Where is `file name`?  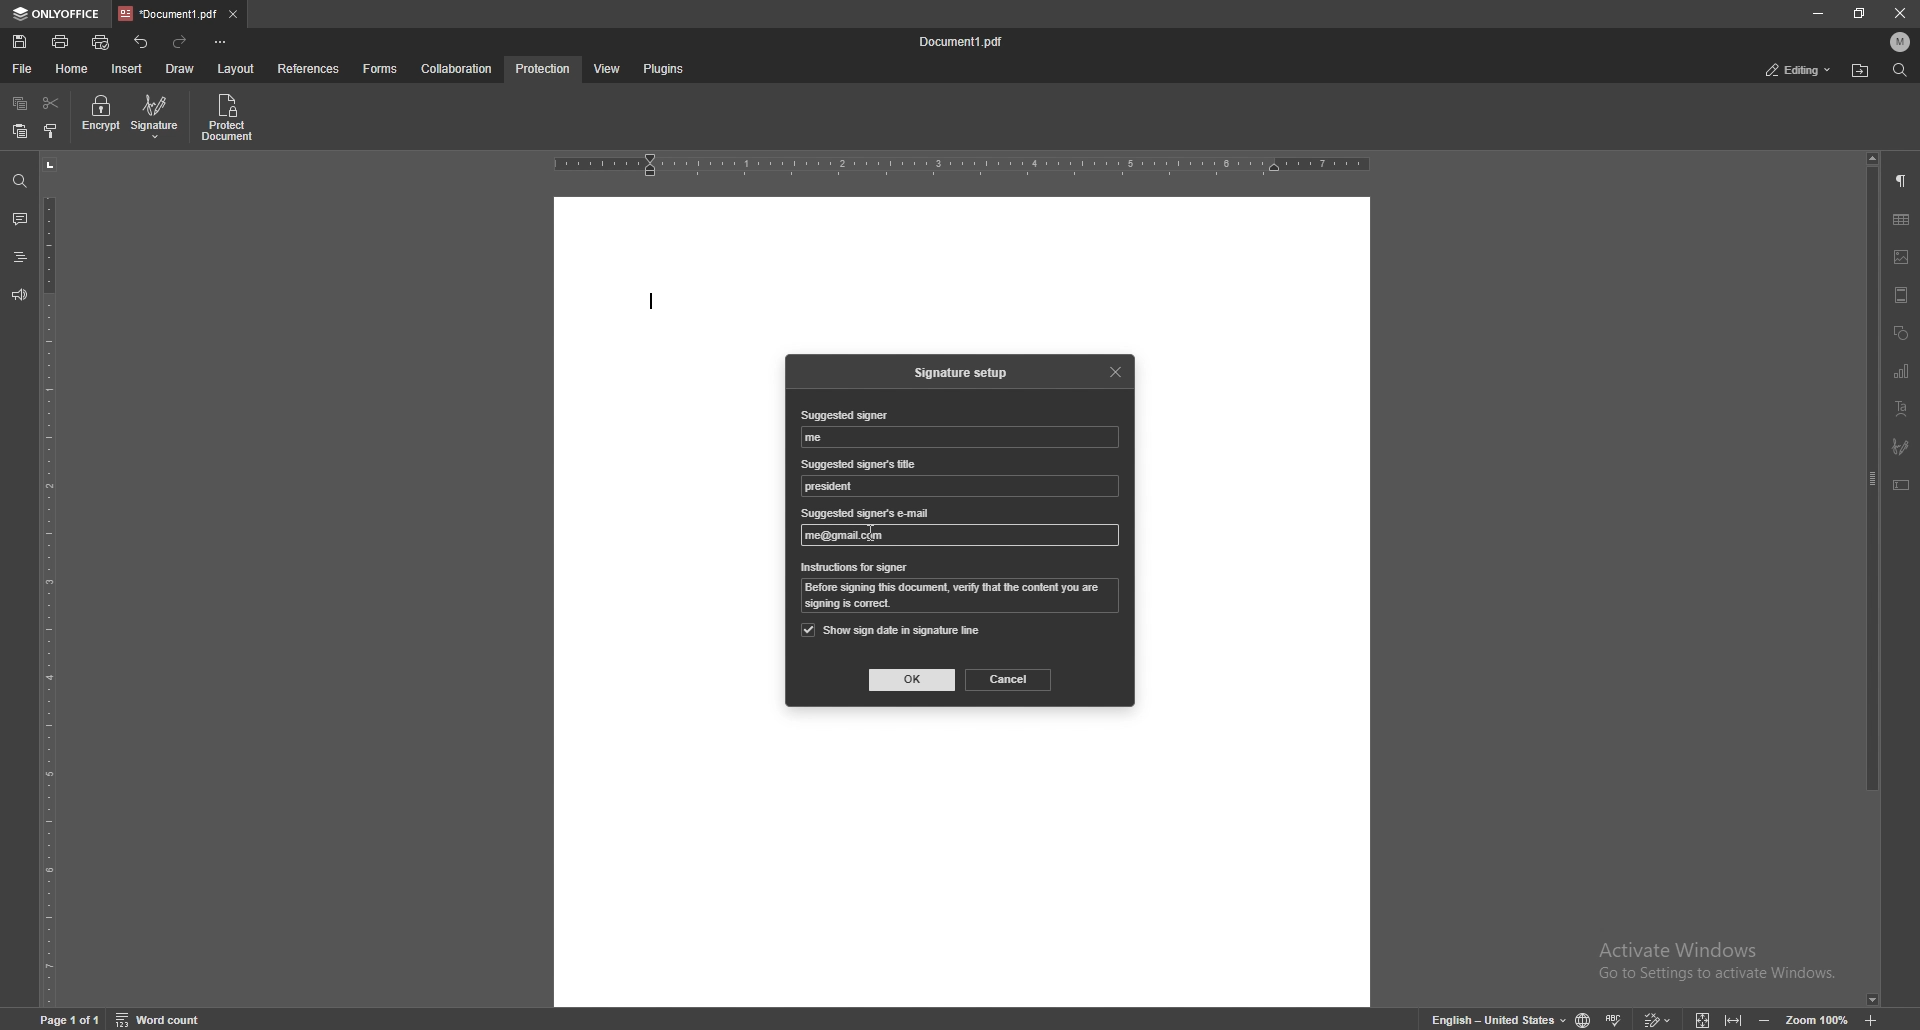 file name is located at coordinates (963, 42).